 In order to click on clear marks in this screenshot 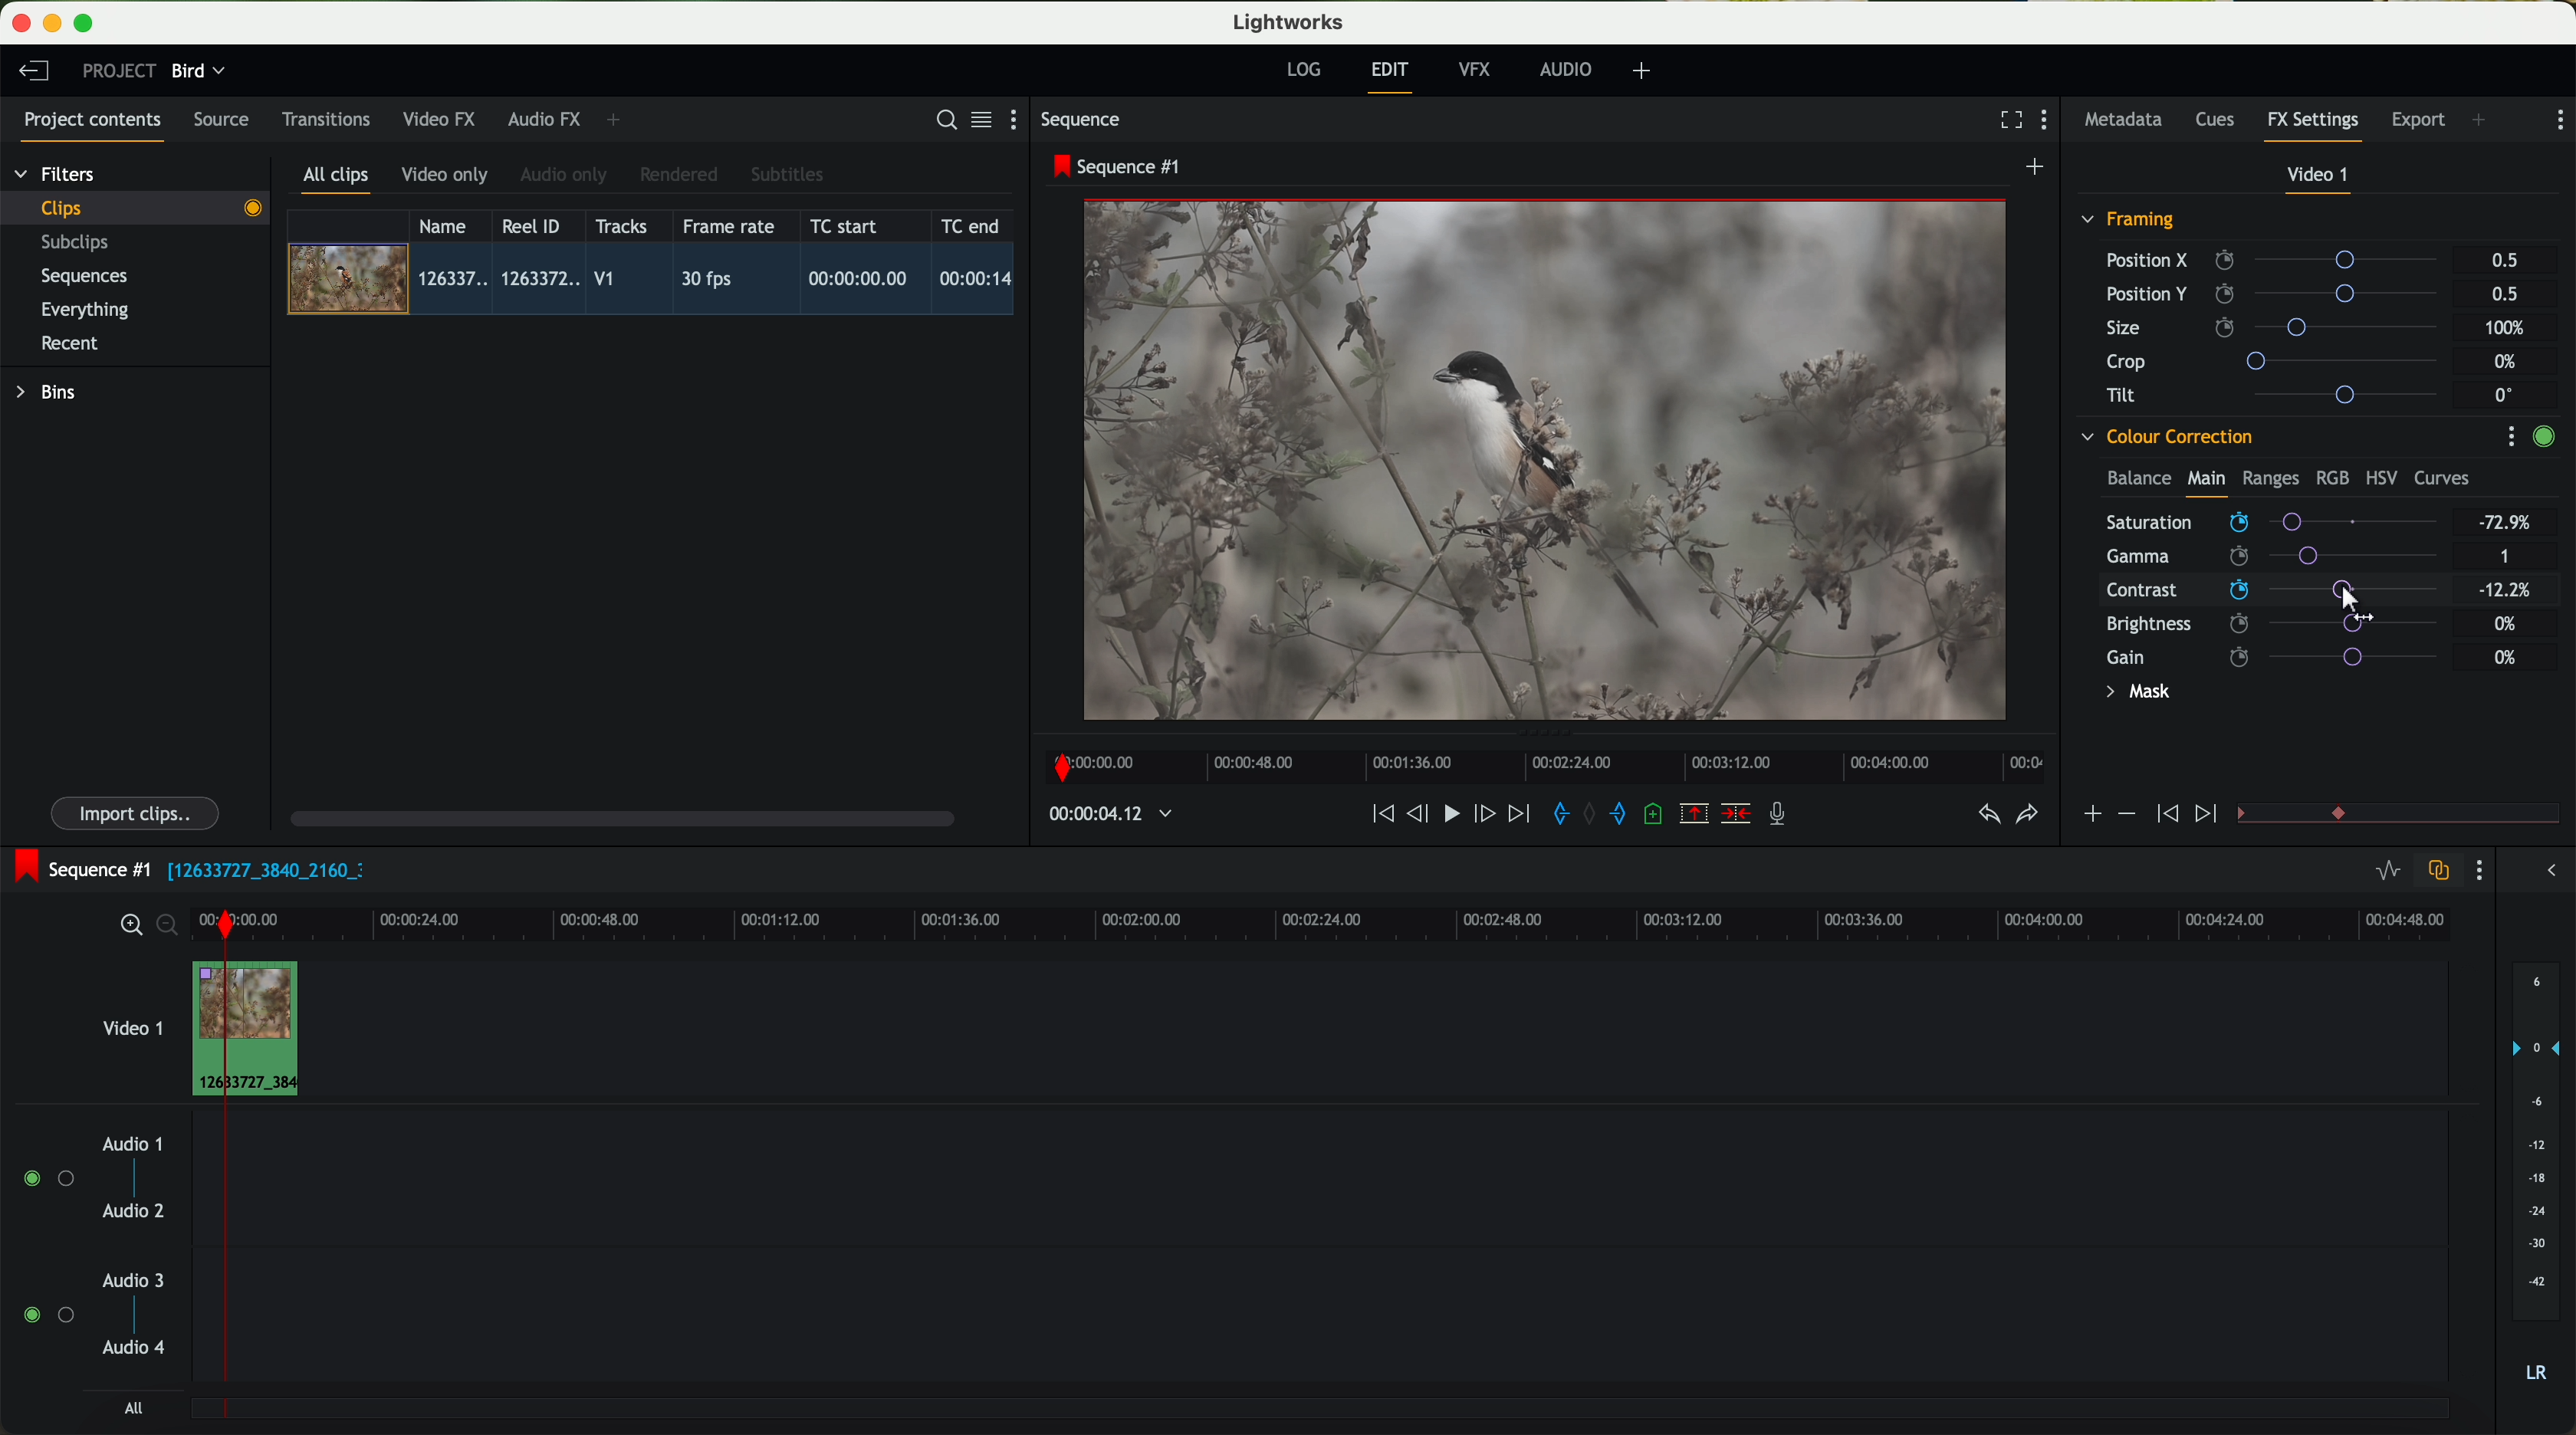, I will do `click(1591, 814)`.